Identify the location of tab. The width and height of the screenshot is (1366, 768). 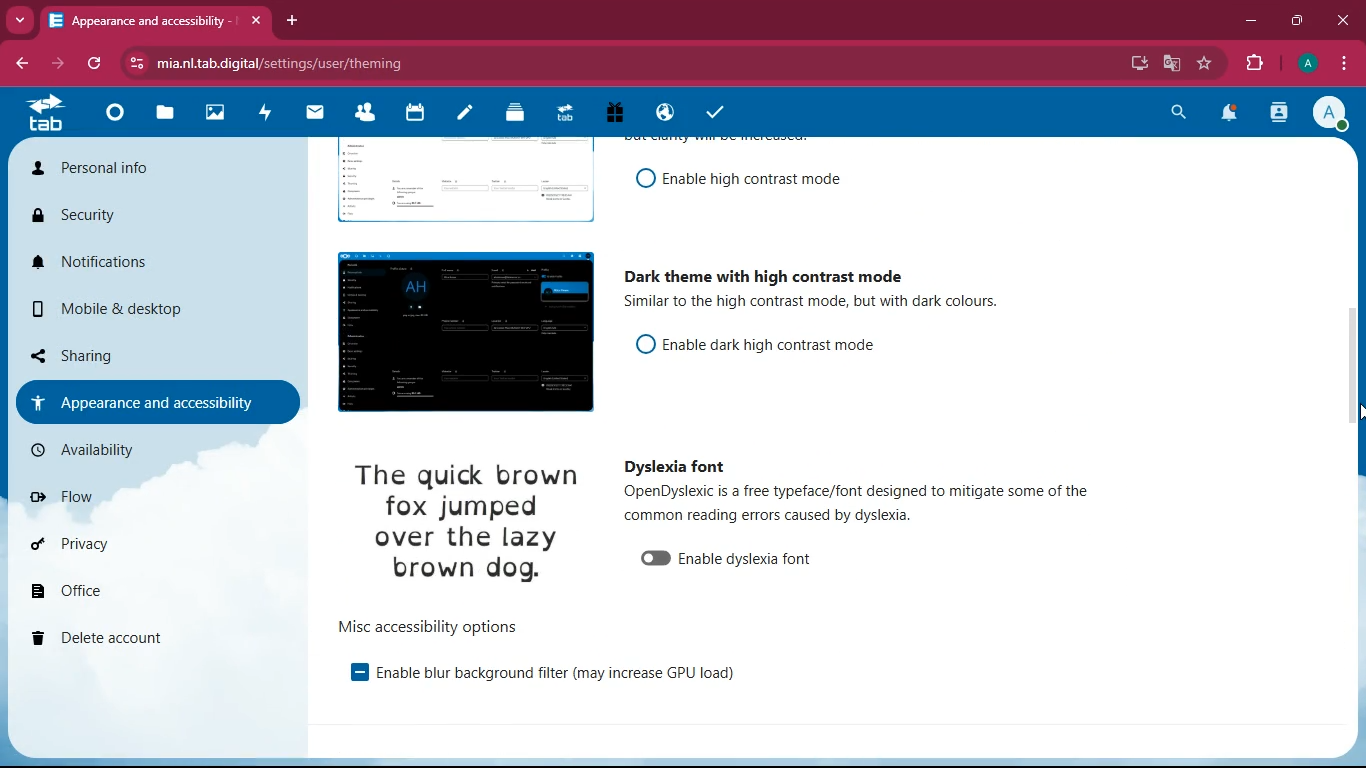
(140, 20).